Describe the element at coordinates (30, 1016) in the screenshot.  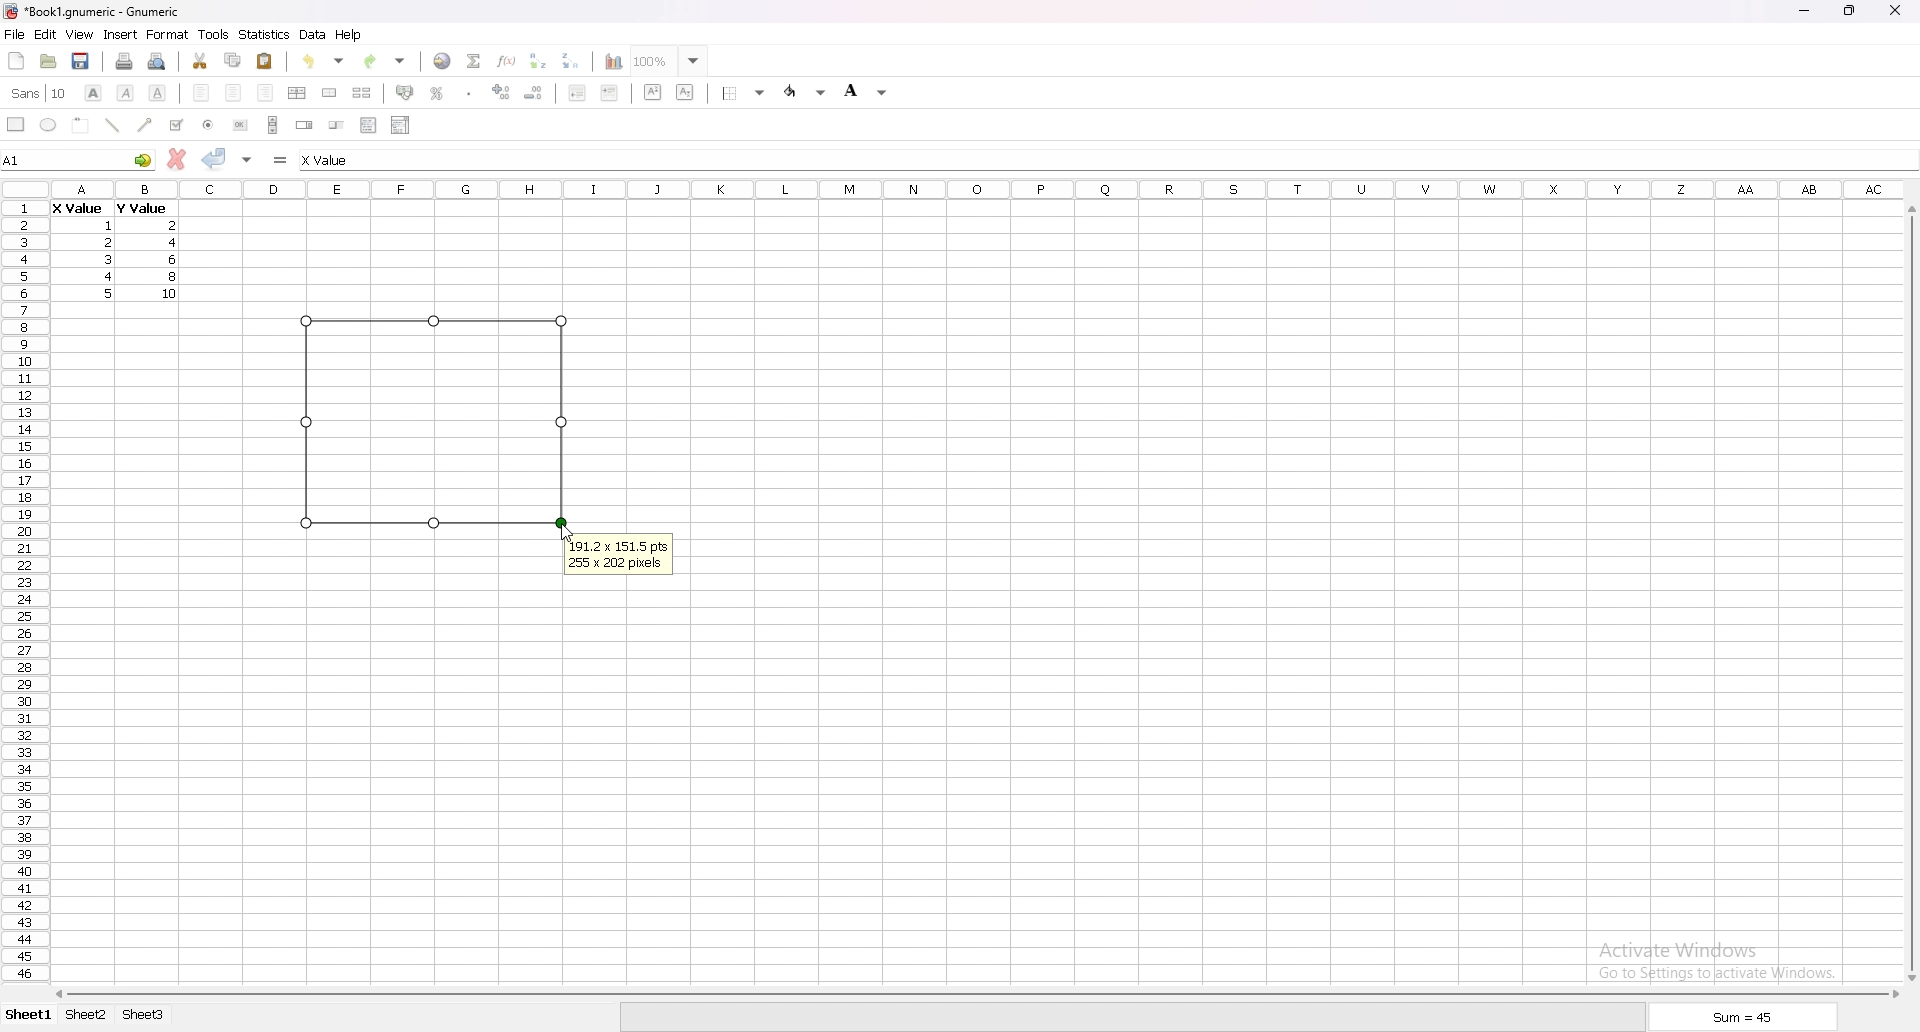
I see `sheet 1` at that location.